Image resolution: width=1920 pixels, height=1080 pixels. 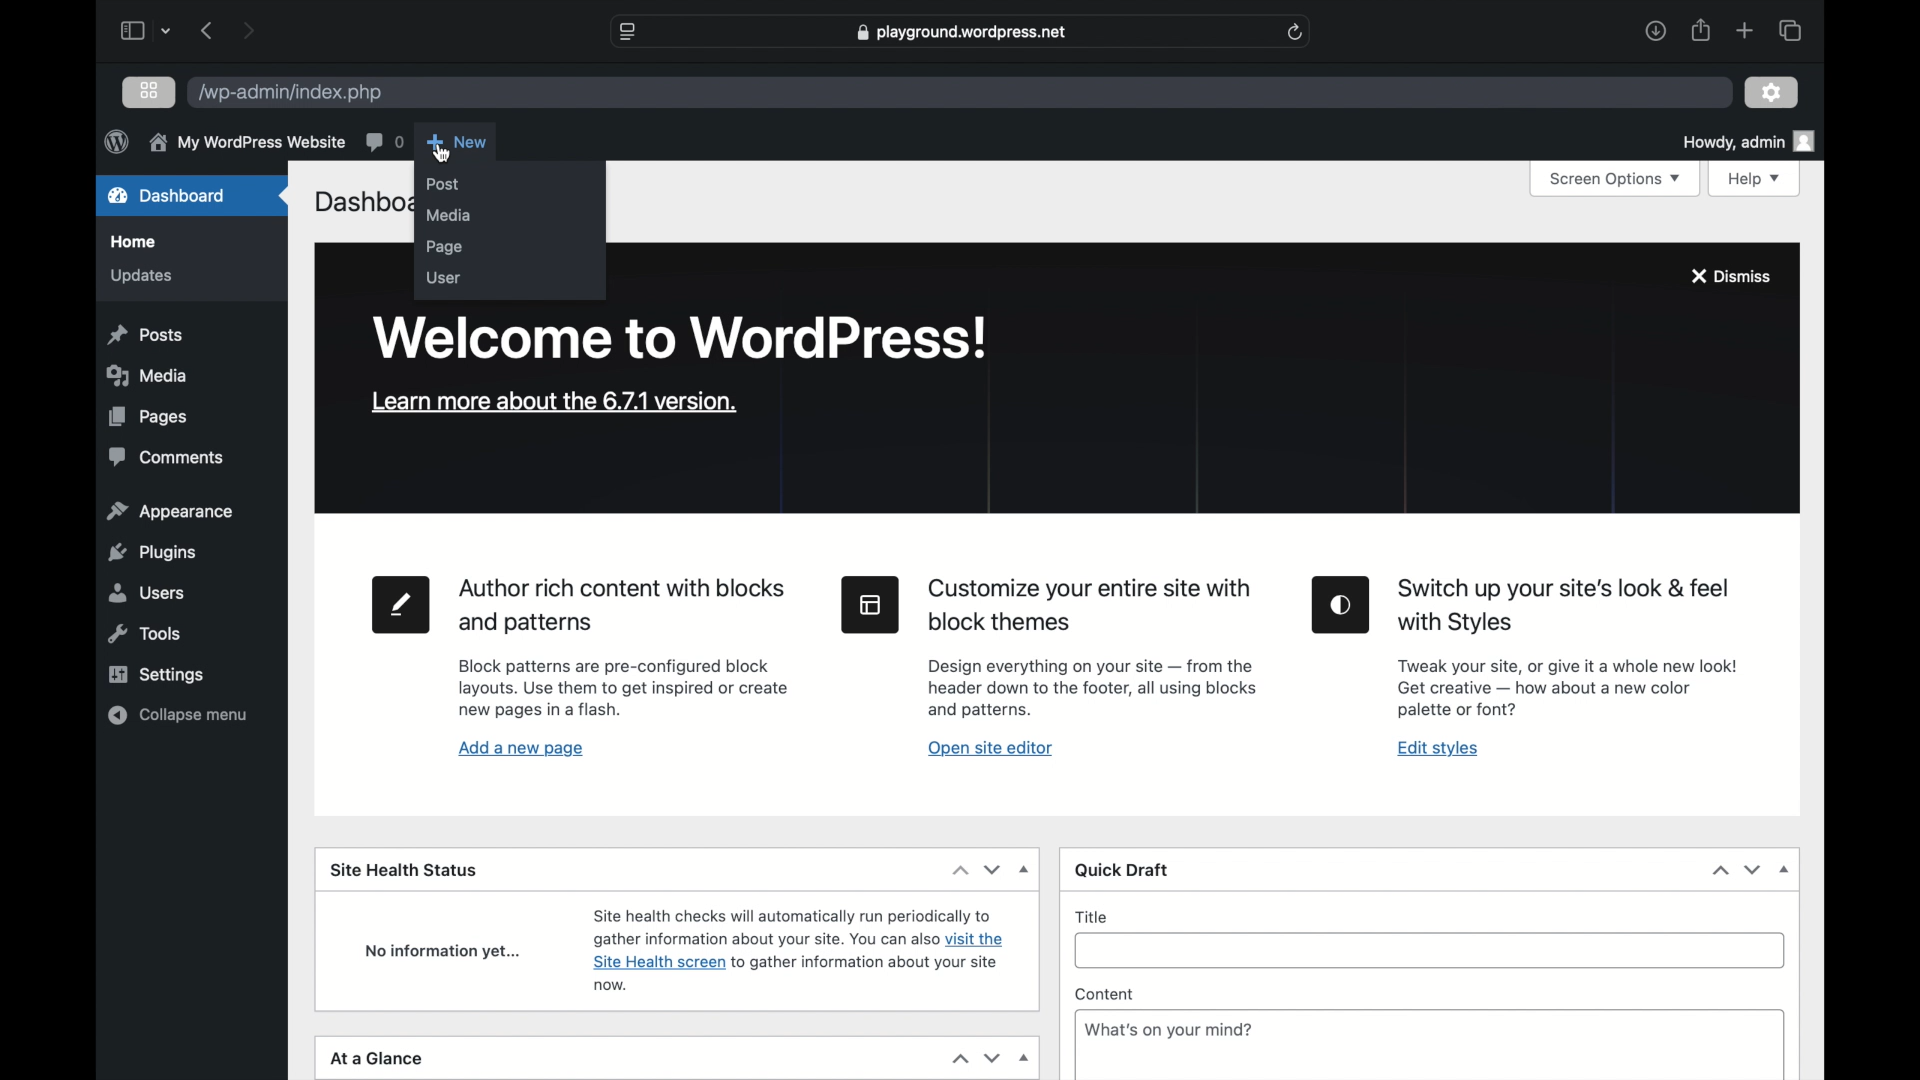 I want to click on media, so click(x=145, y=375).